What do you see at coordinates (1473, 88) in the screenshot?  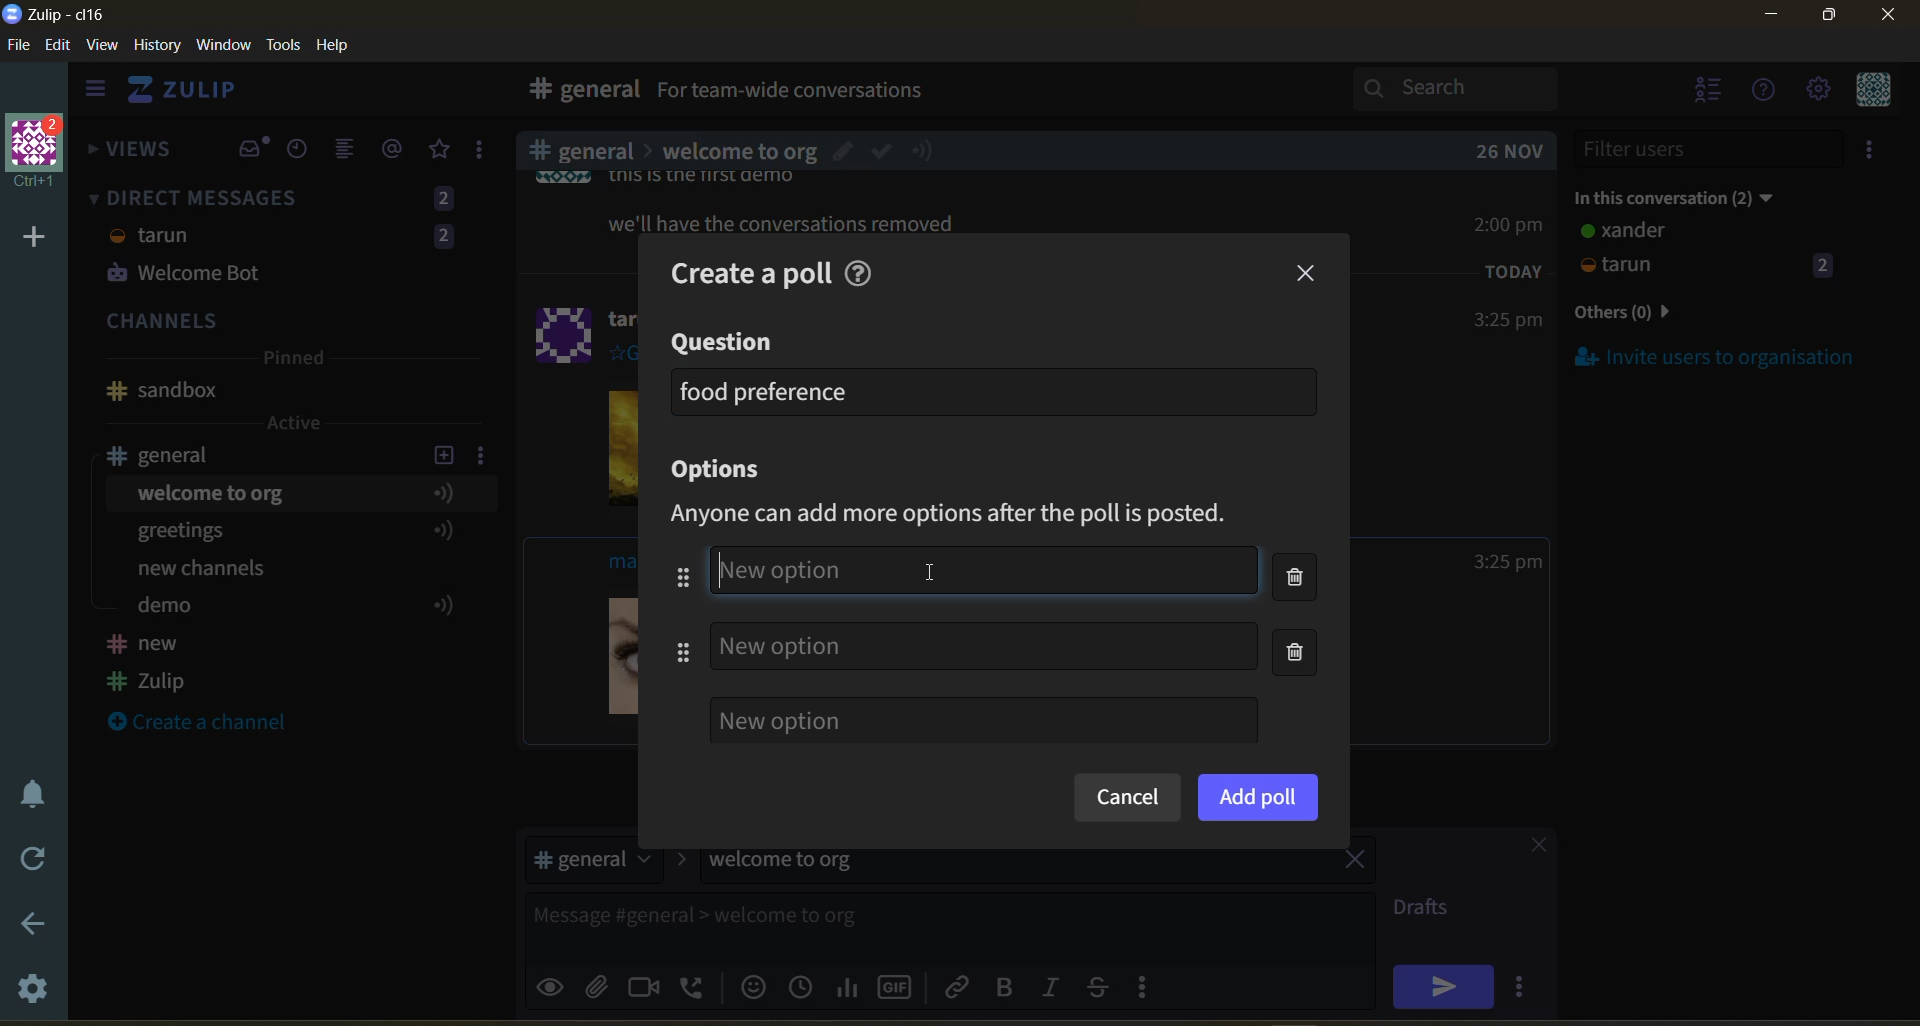 I see `search` at bounding box center [1473, 88].